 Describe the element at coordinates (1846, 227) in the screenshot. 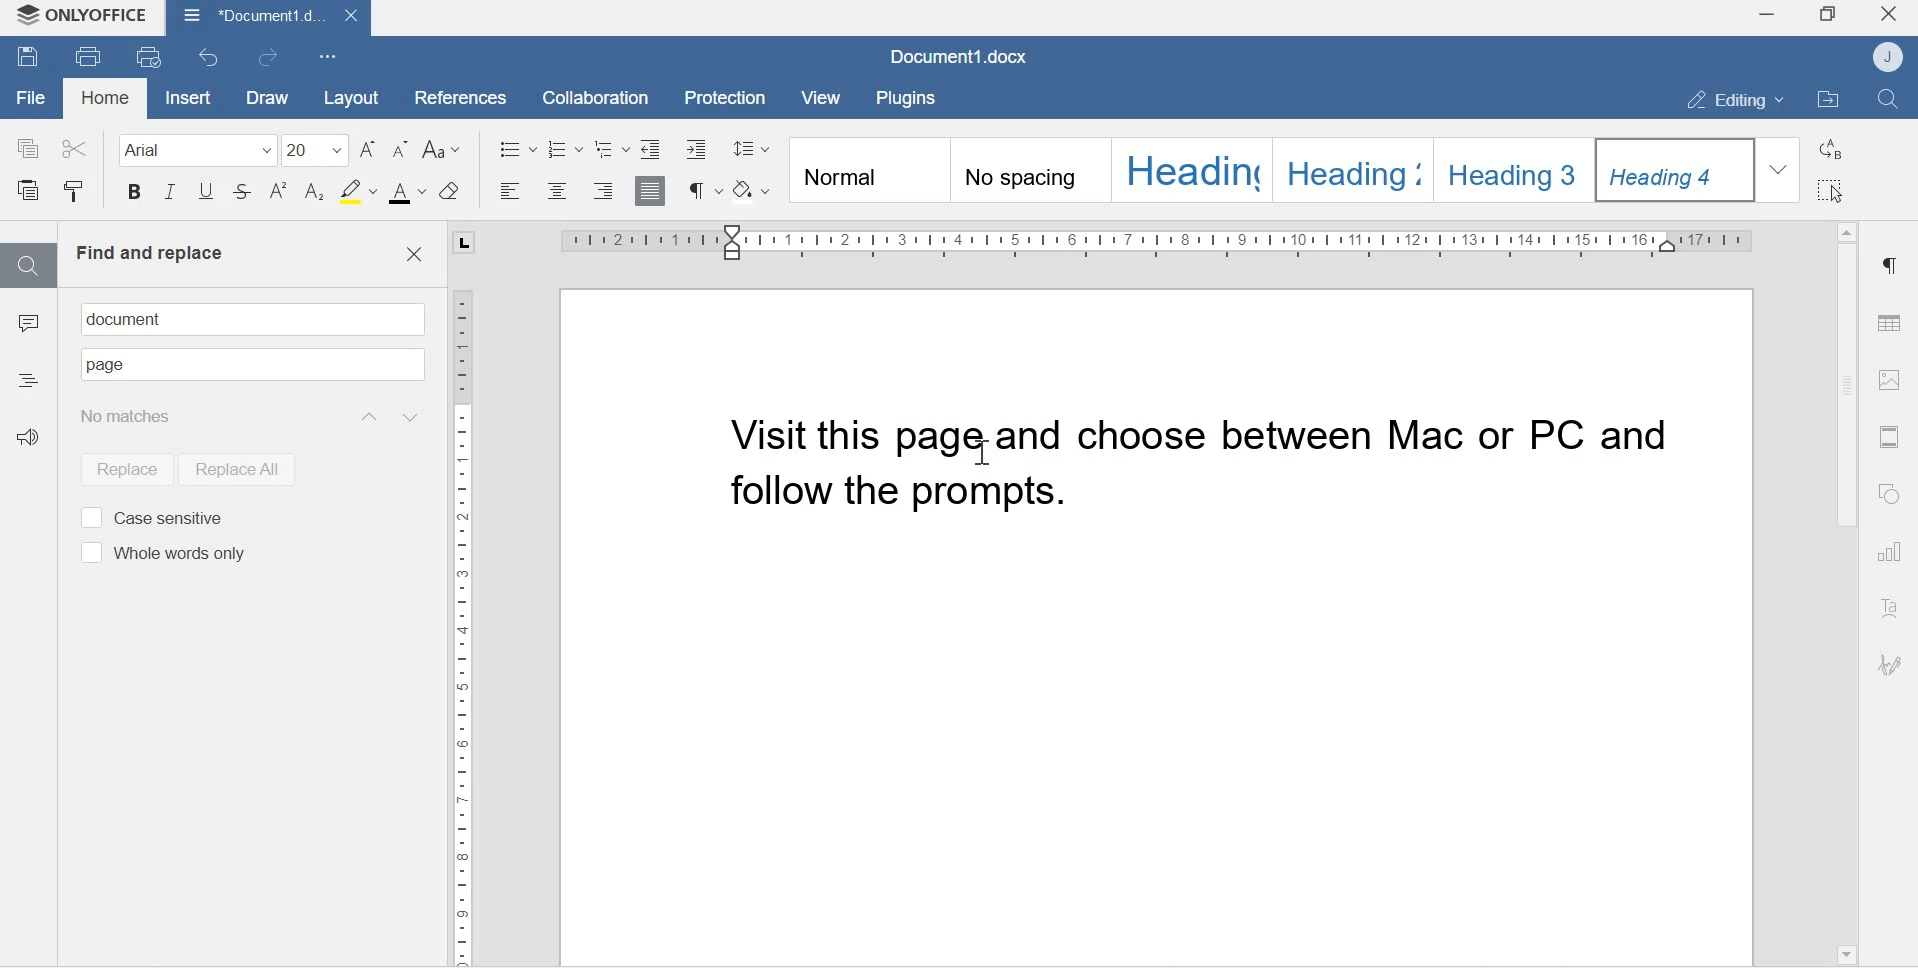

I see `Scroll up` at that location.